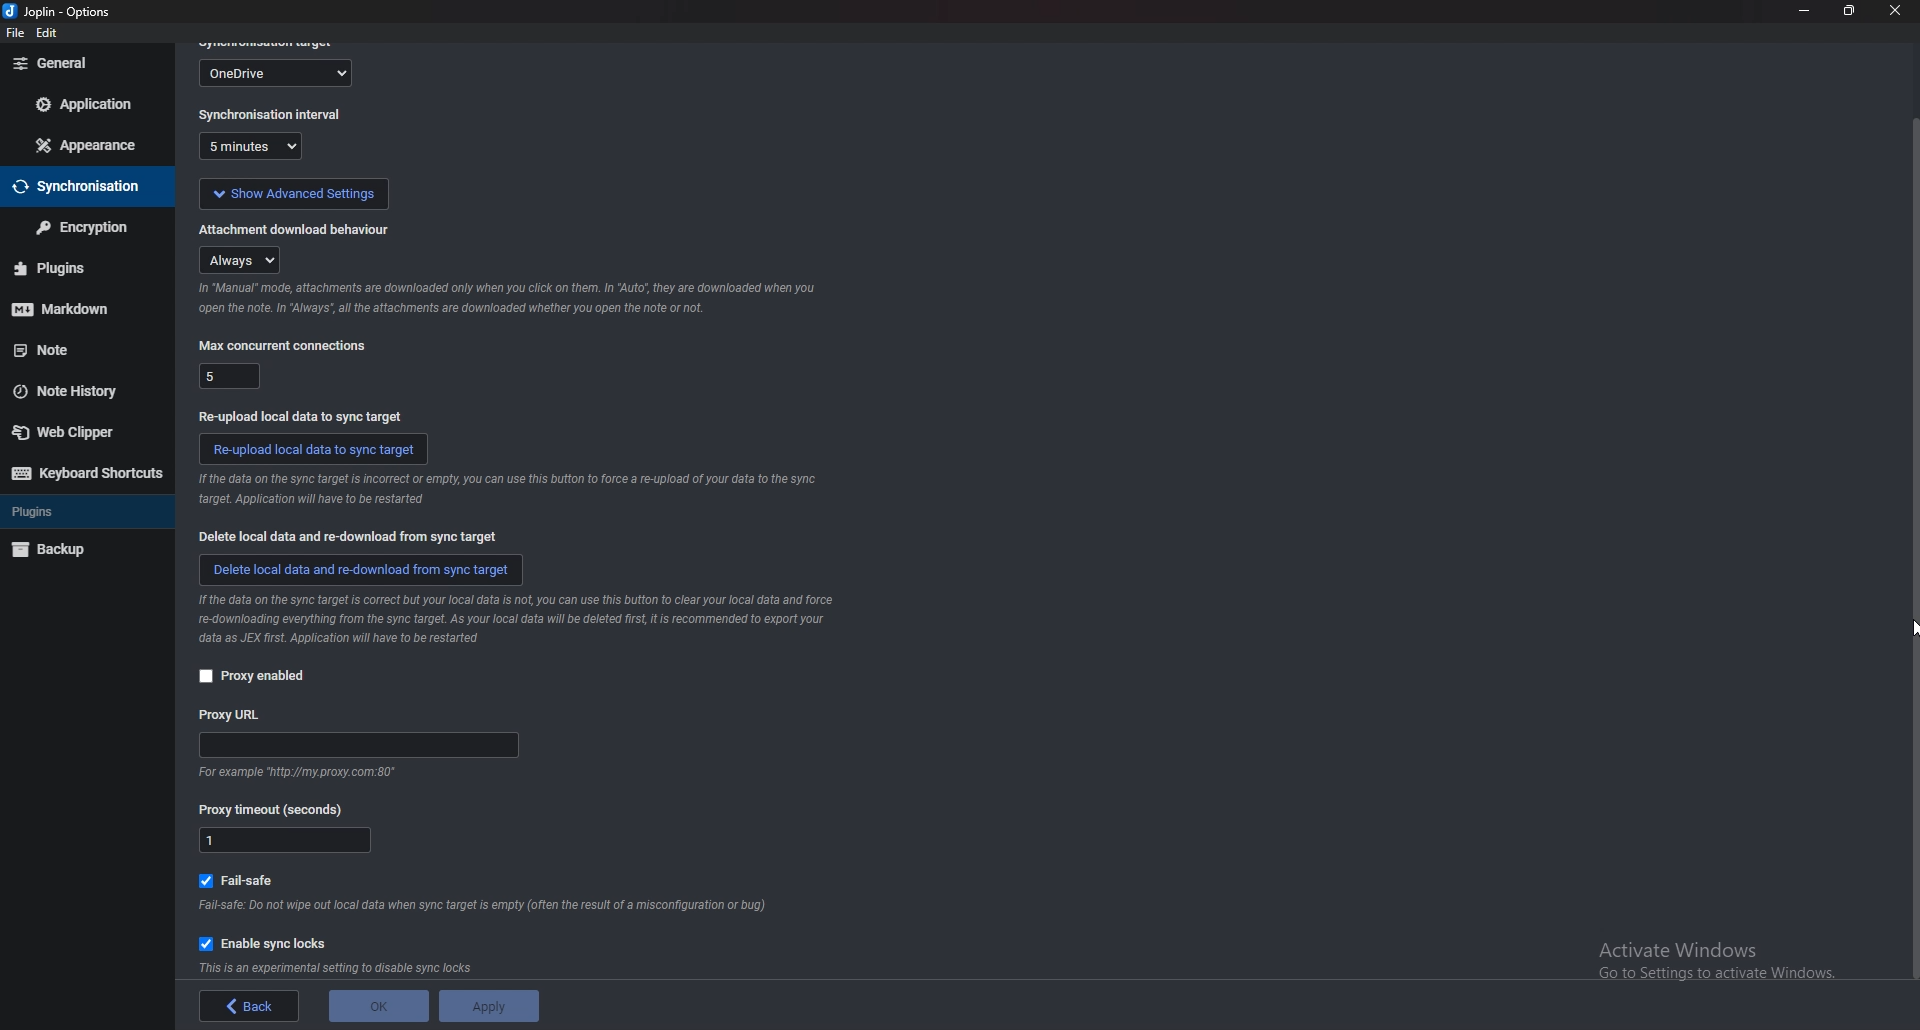 The width and height of the screenshot is (1920, 1030). I want to click on appearance, so click(89, 143).